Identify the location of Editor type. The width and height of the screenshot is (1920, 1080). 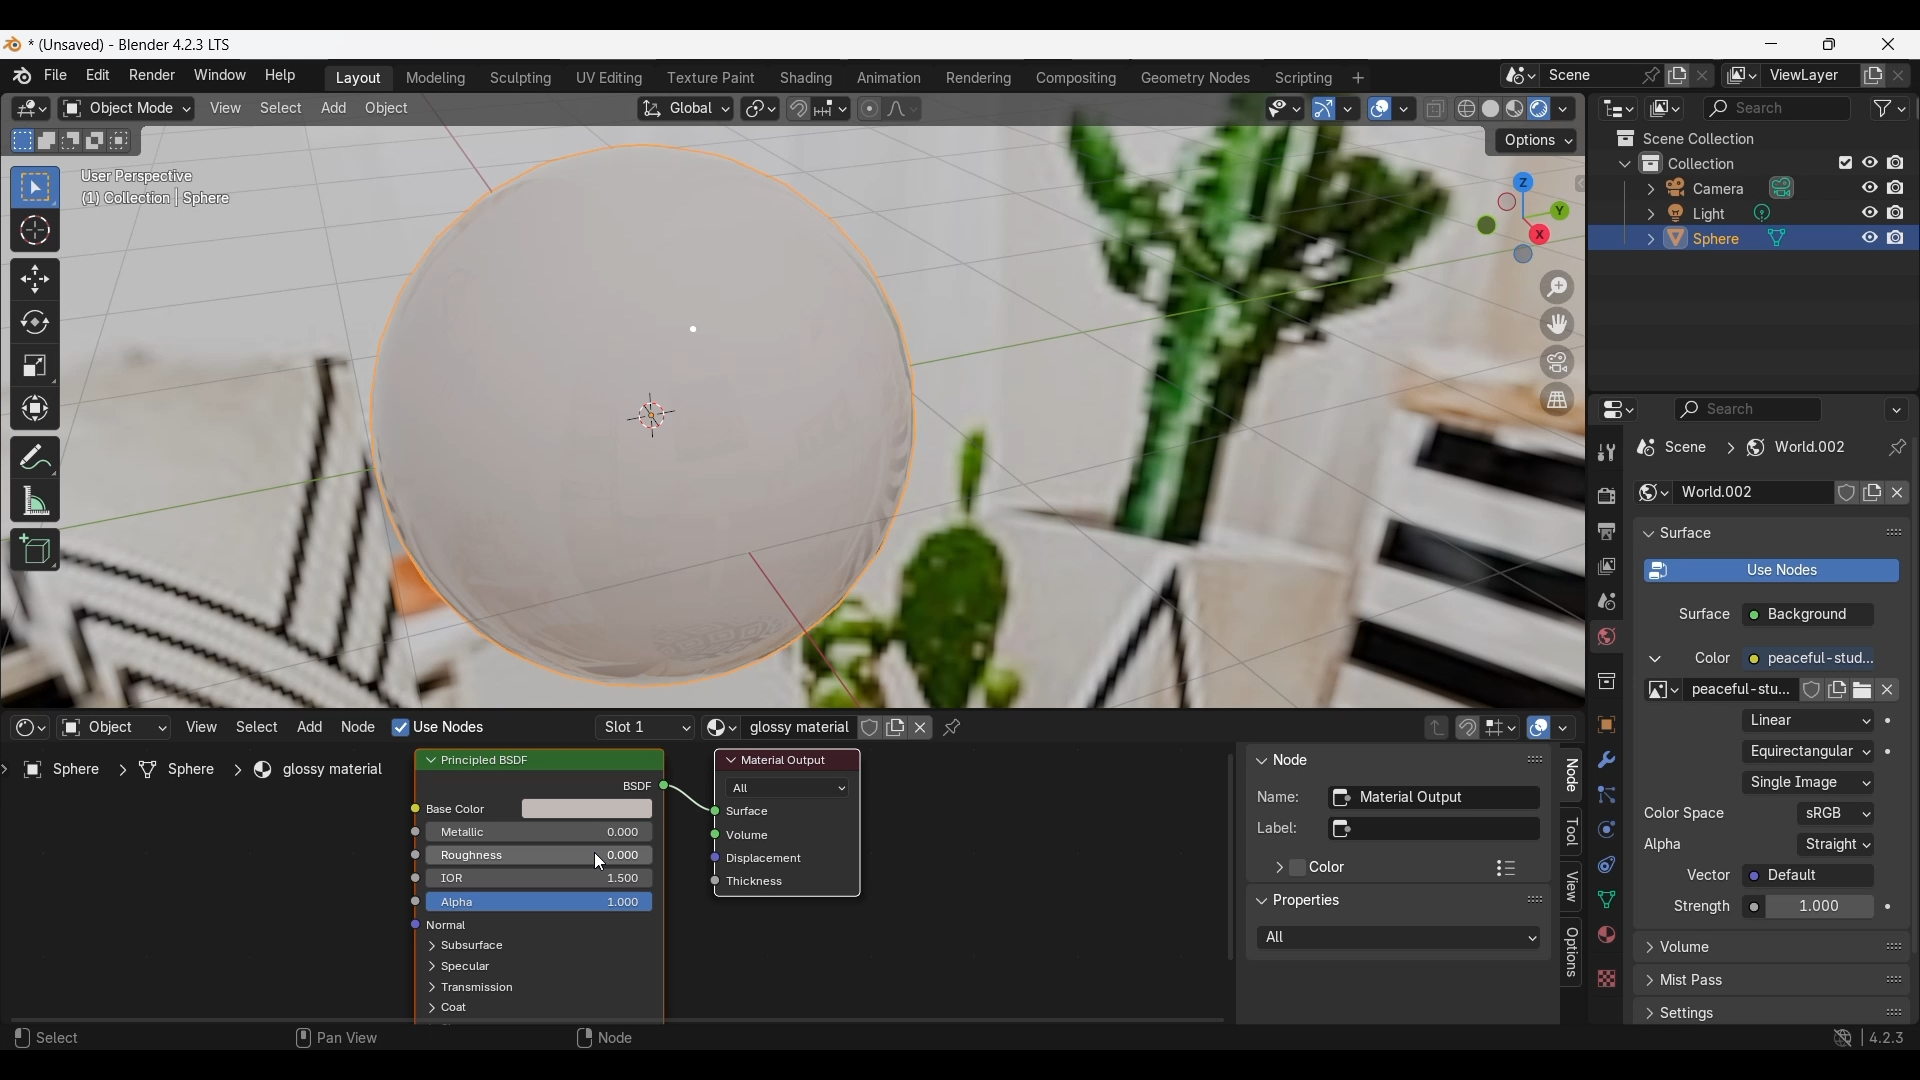
(30, 727).